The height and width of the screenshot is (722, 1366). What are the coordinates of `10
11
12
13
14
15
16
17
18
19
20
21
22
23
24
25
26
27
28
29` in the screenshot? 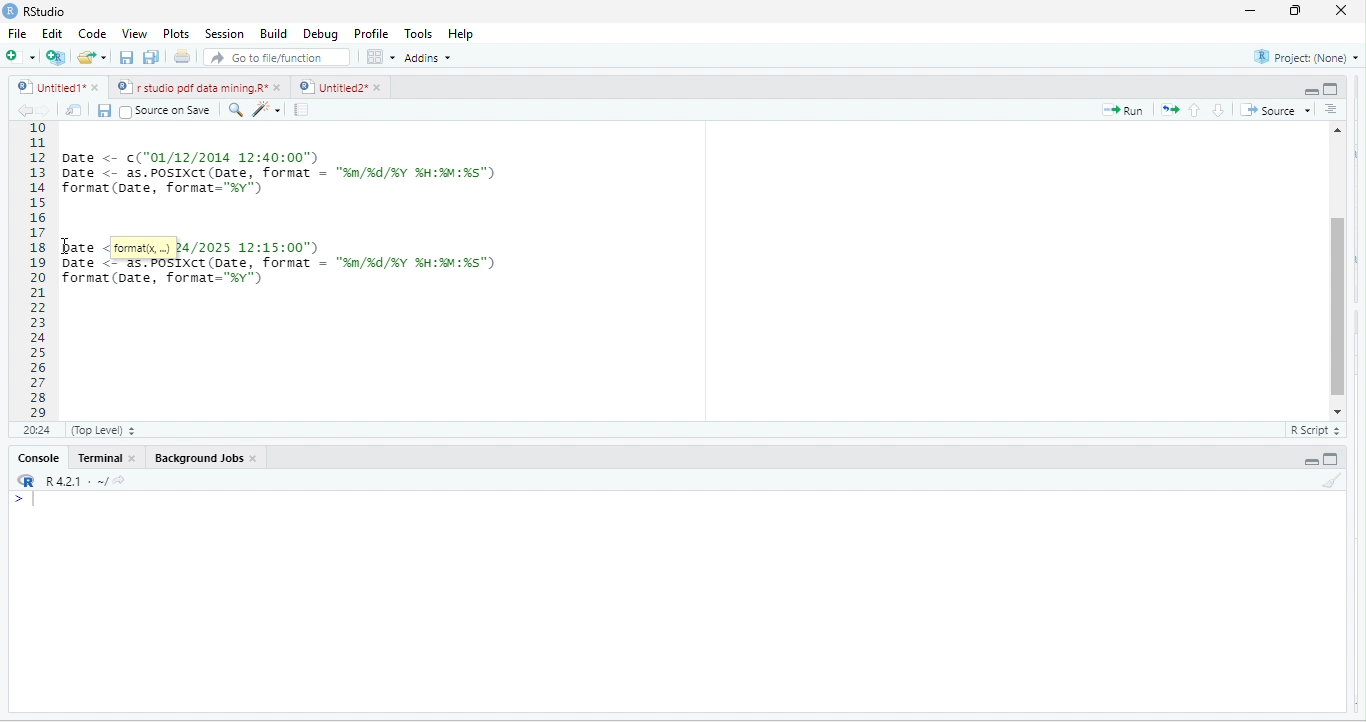 It's located at (30, 270).